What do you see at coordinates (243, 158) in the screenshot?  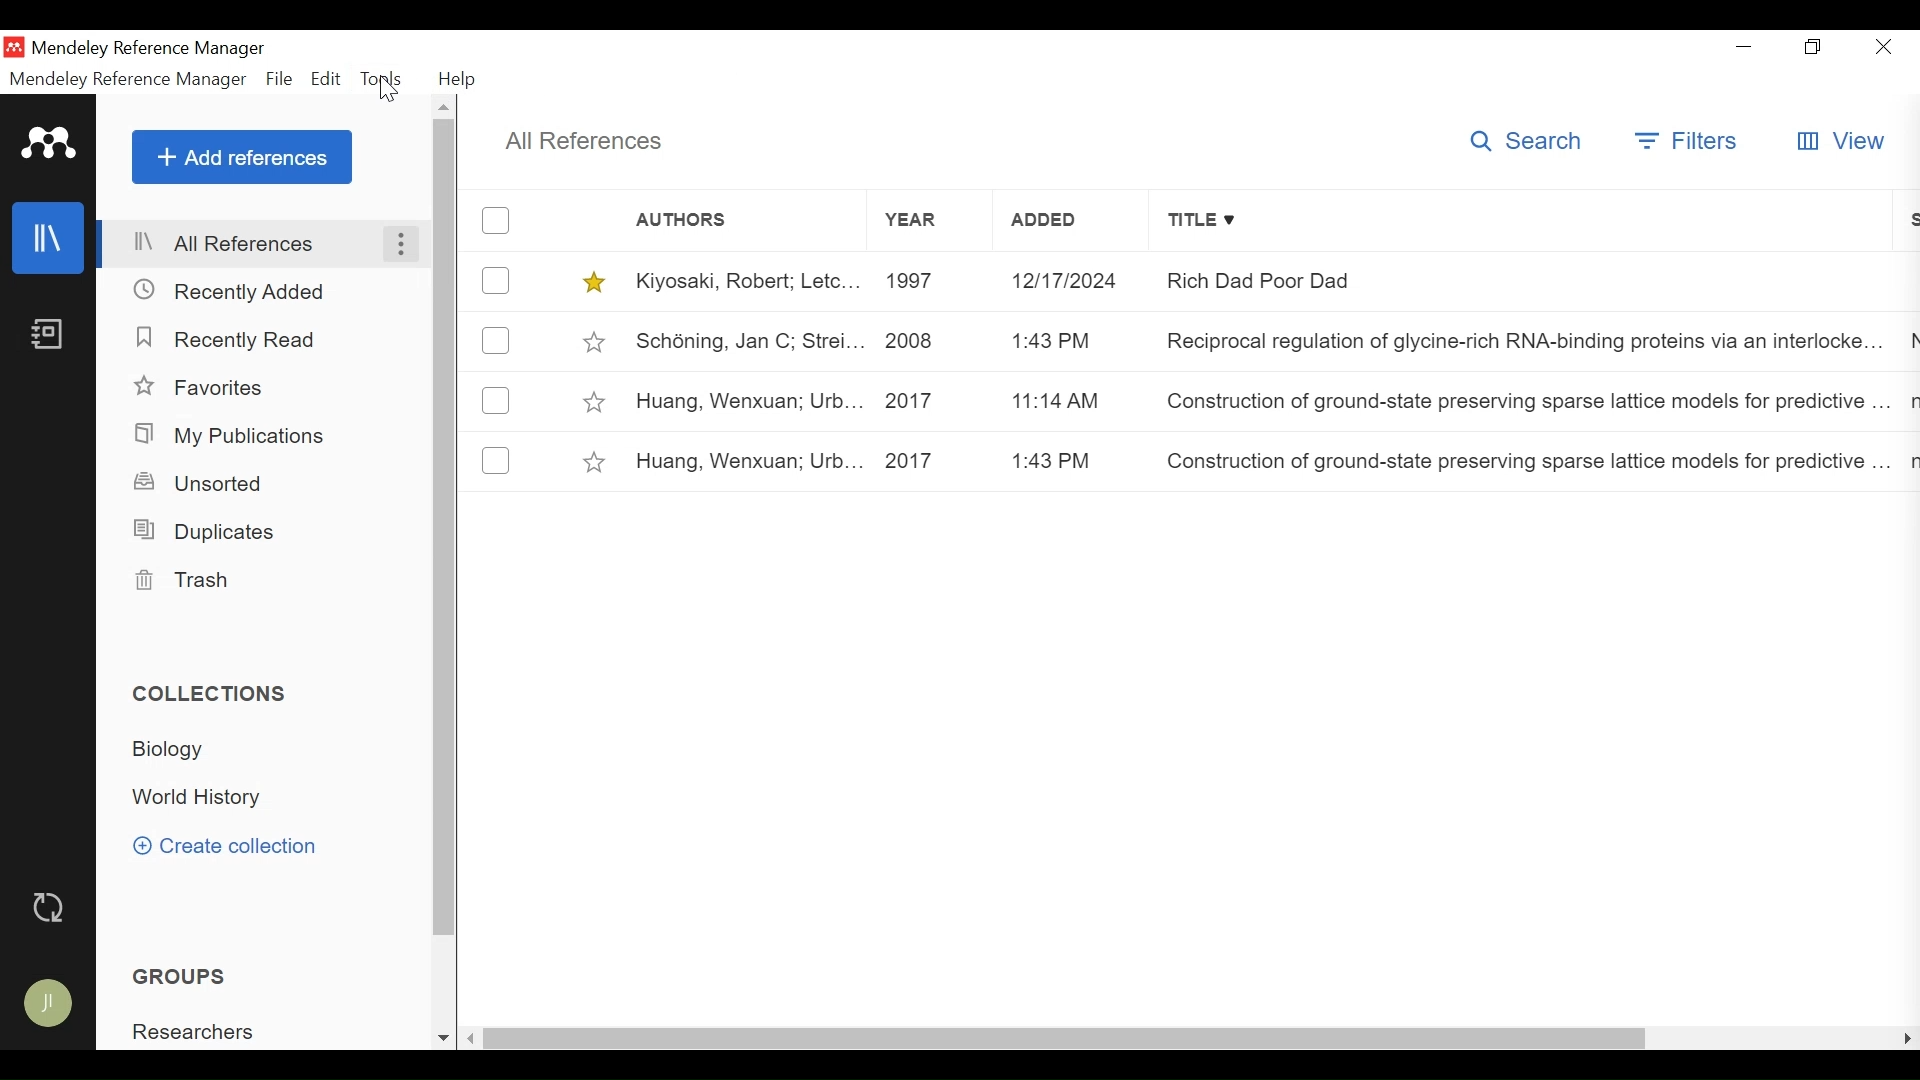 I see `Add References` at bounding box center [243, 158].